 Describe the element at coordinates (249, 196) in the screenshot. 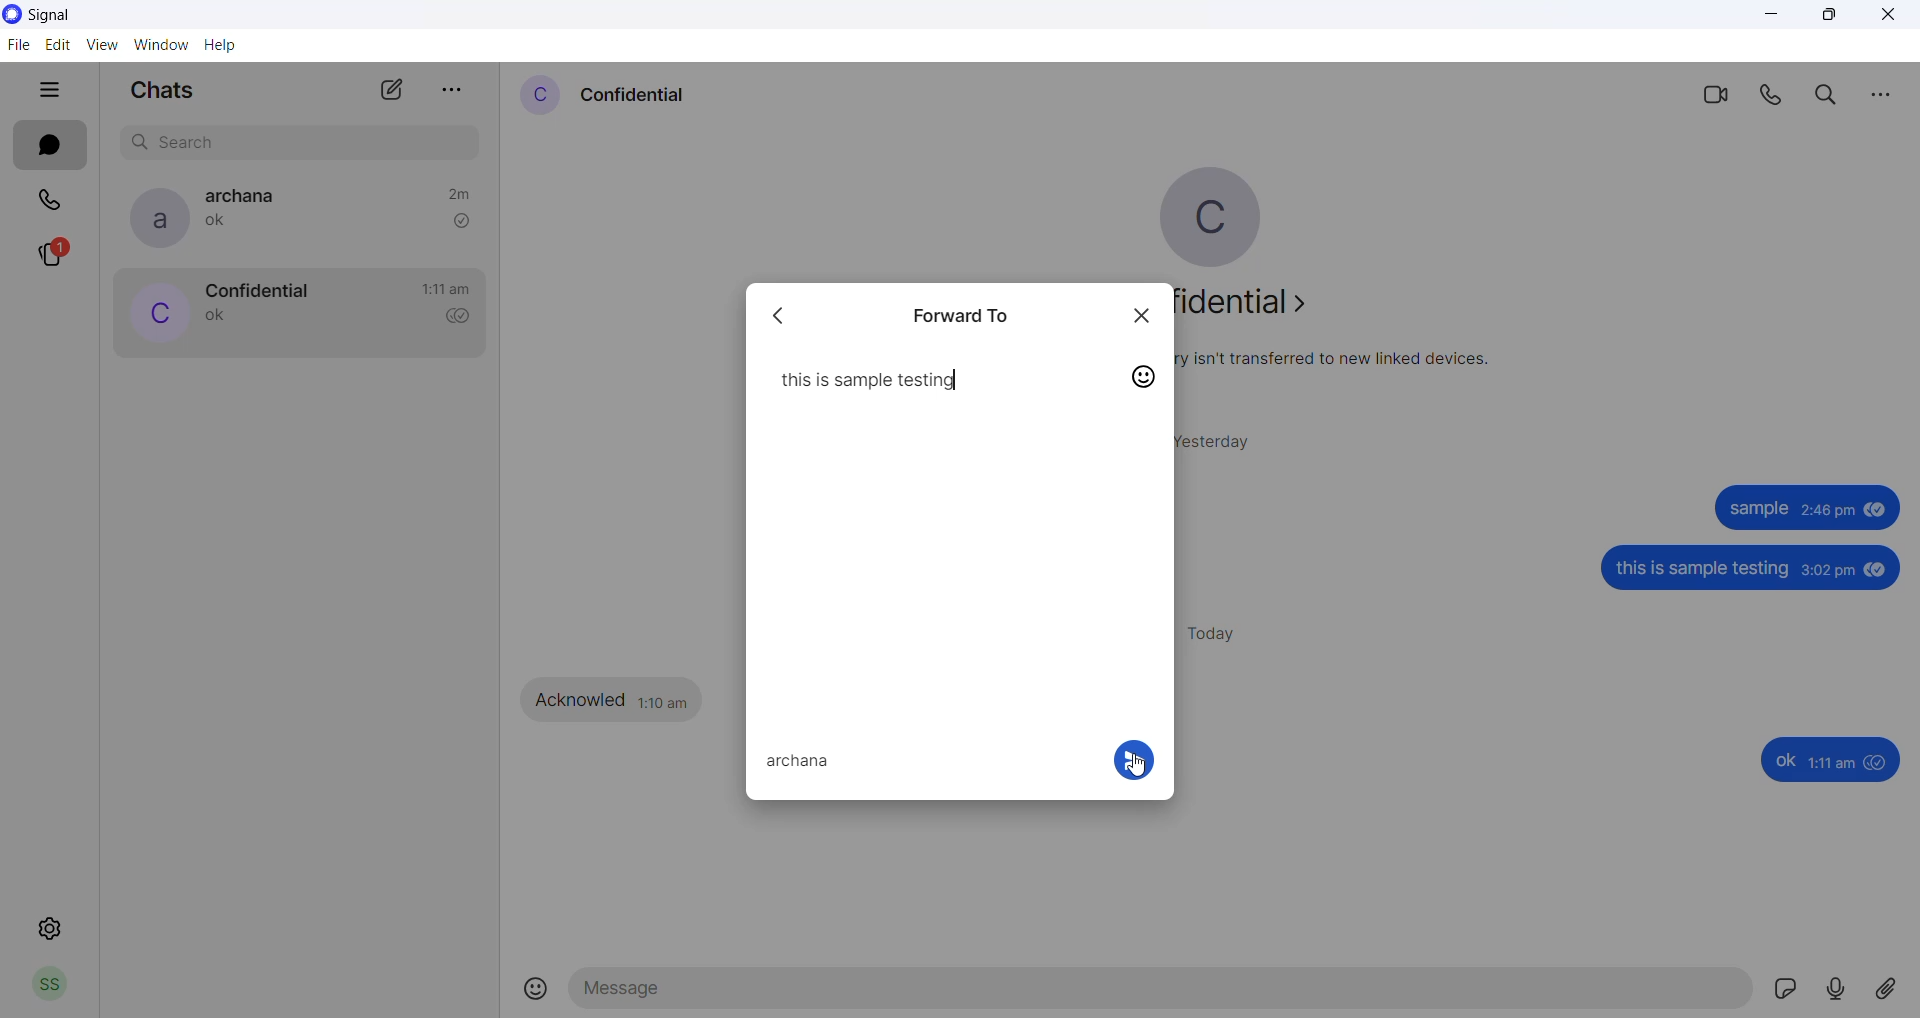

I see `contact name` at that location.